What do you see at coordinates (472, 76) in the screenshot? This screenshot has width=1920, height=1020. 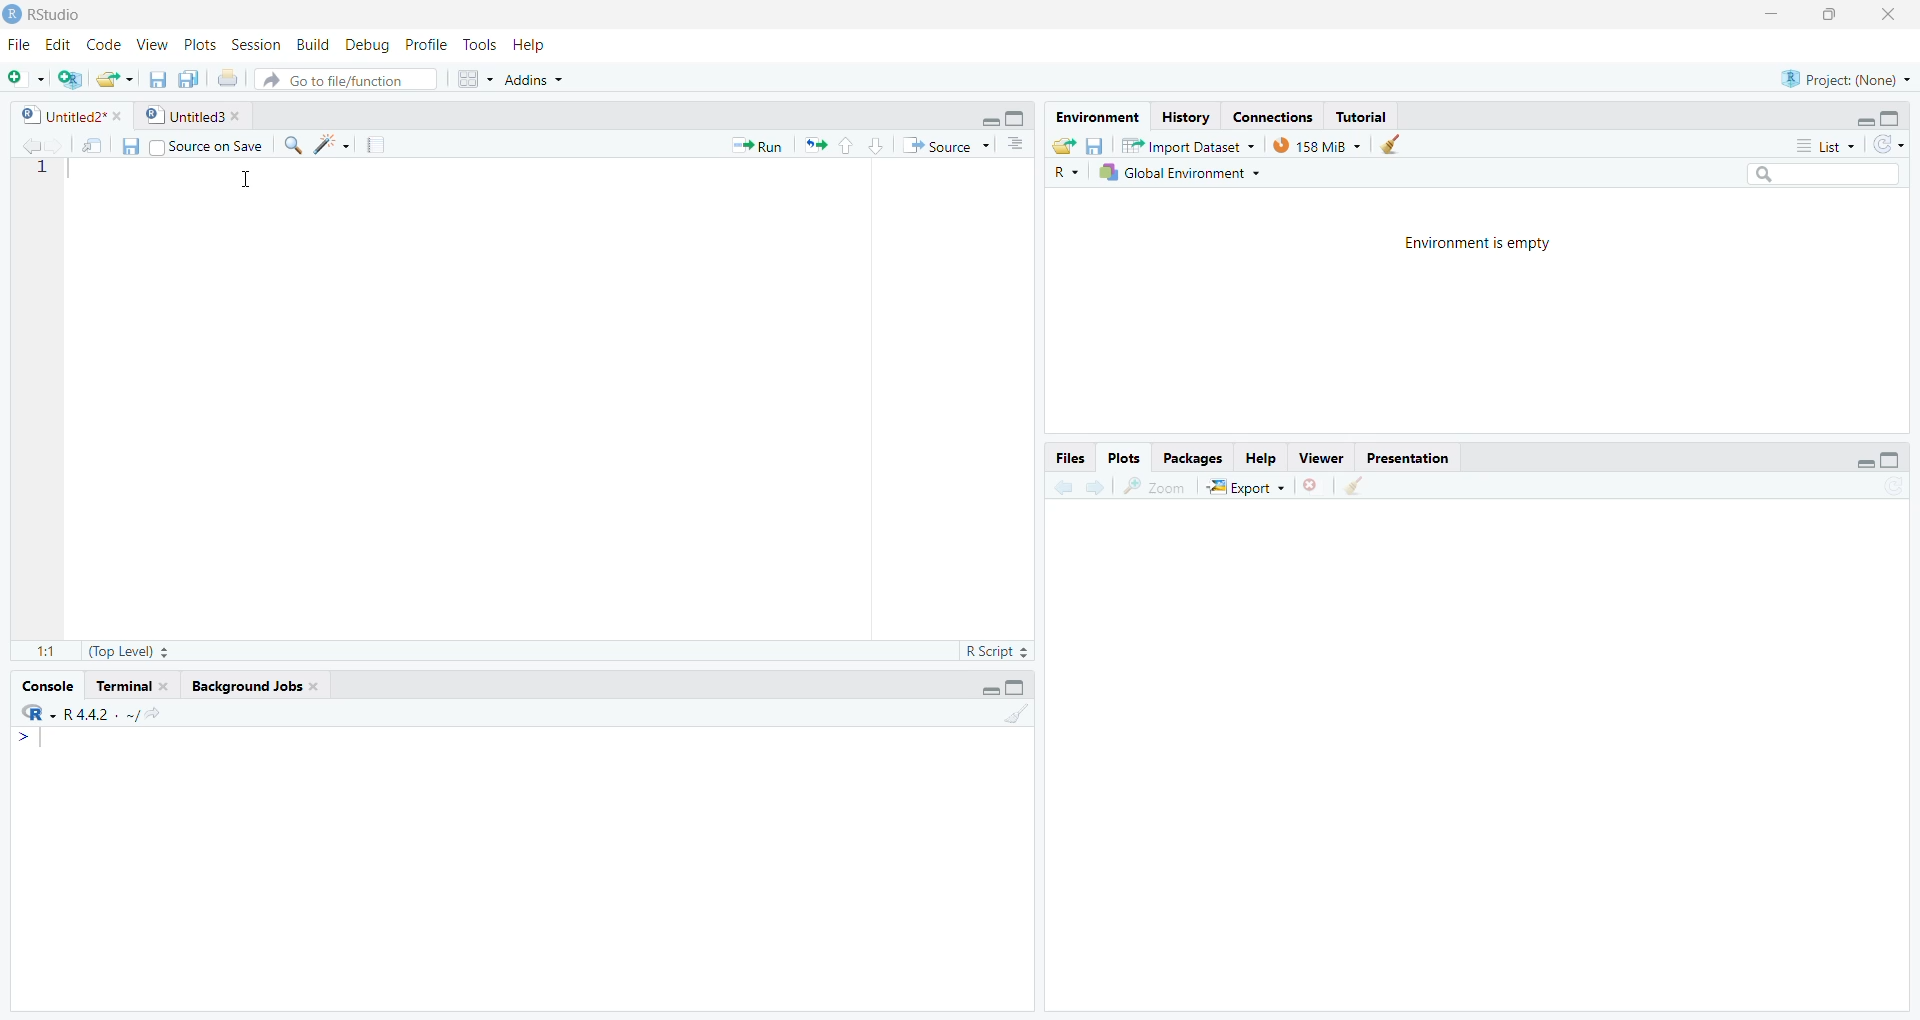 I see `` at bounding box center [472, 76].